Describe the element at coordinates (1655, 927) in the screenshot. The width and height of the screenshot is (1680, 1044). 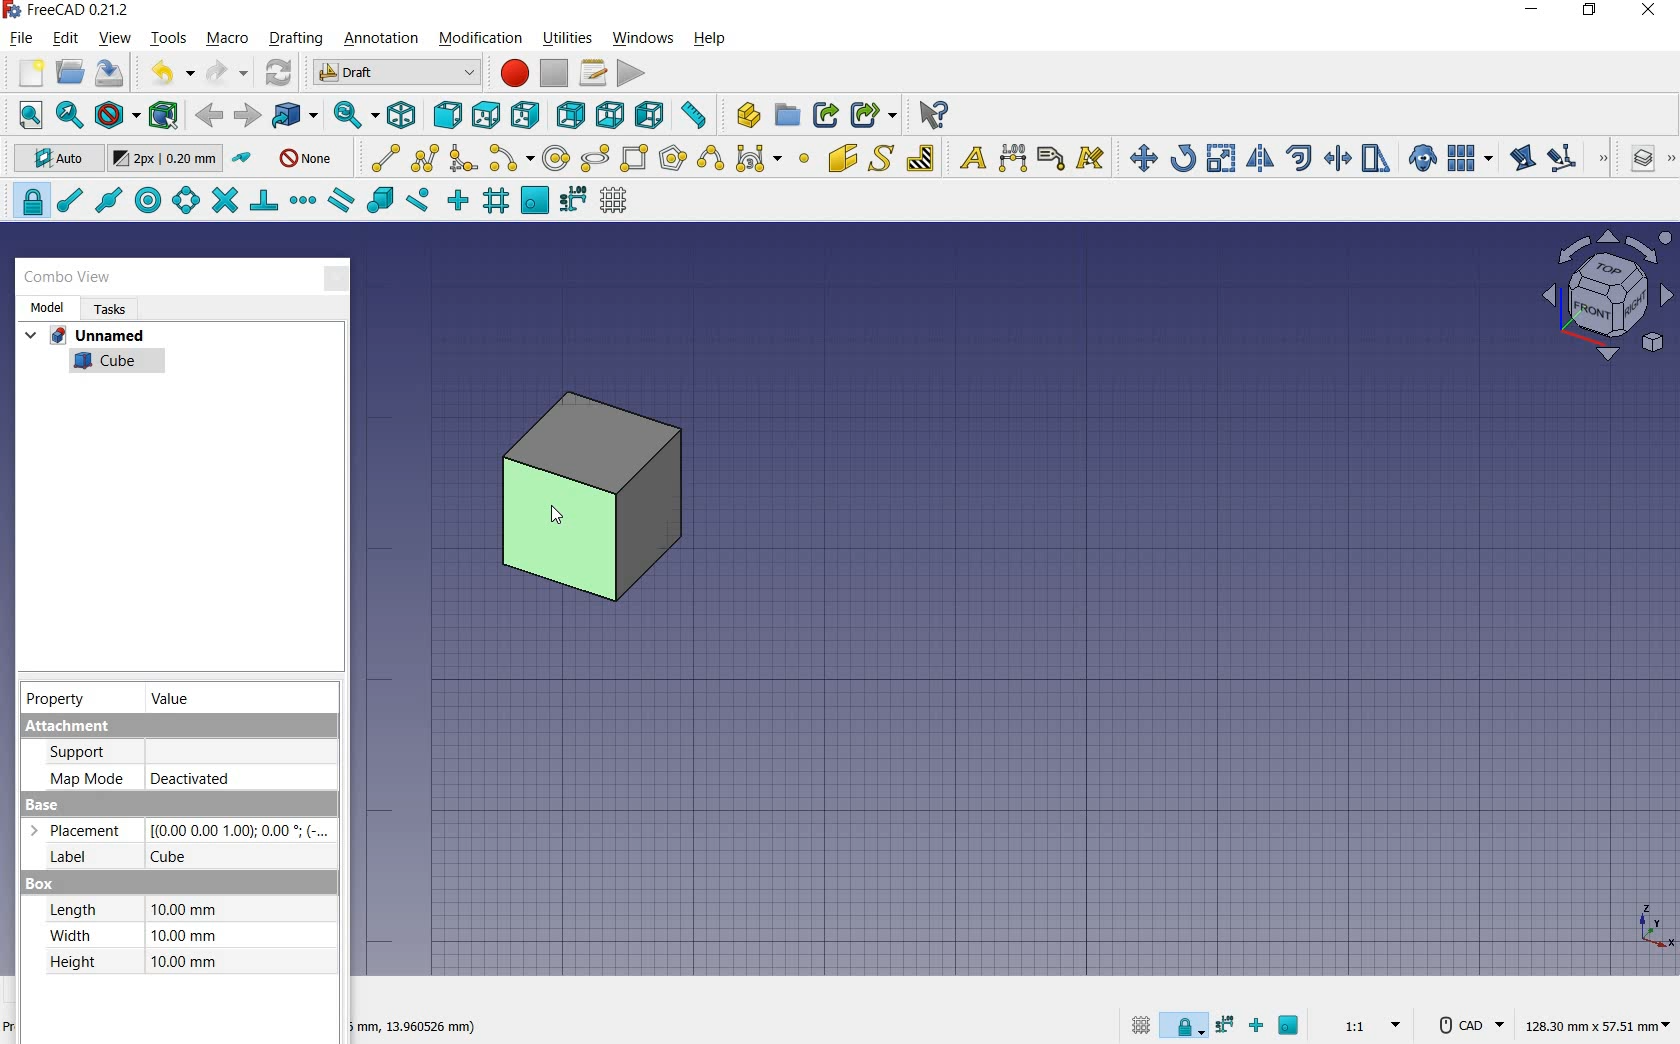
I see `xyz point` at that location.